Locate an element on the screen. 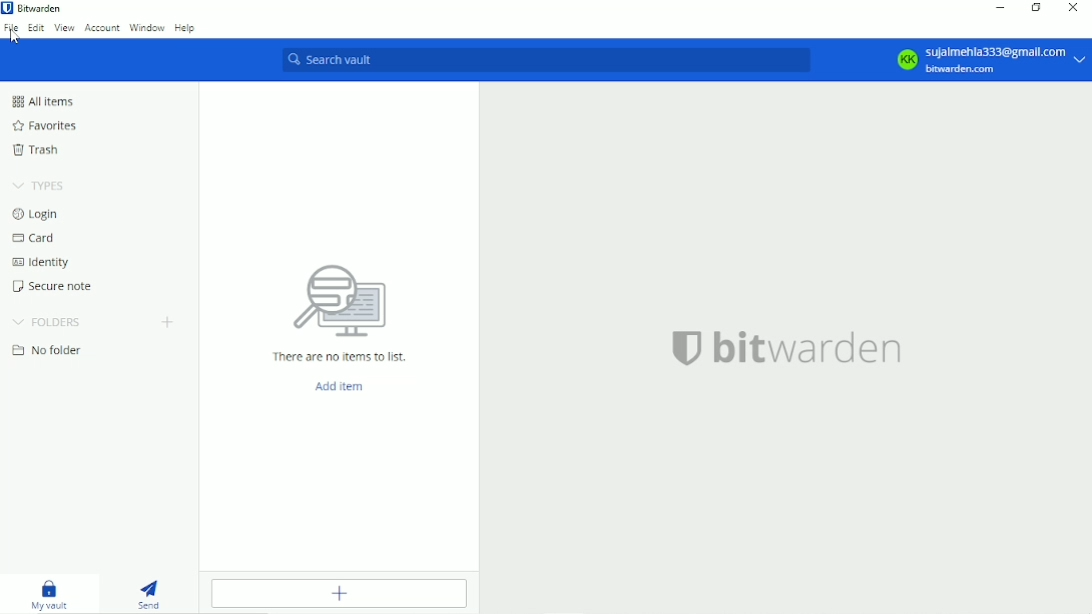  Help is located at coordinates (185, 27).